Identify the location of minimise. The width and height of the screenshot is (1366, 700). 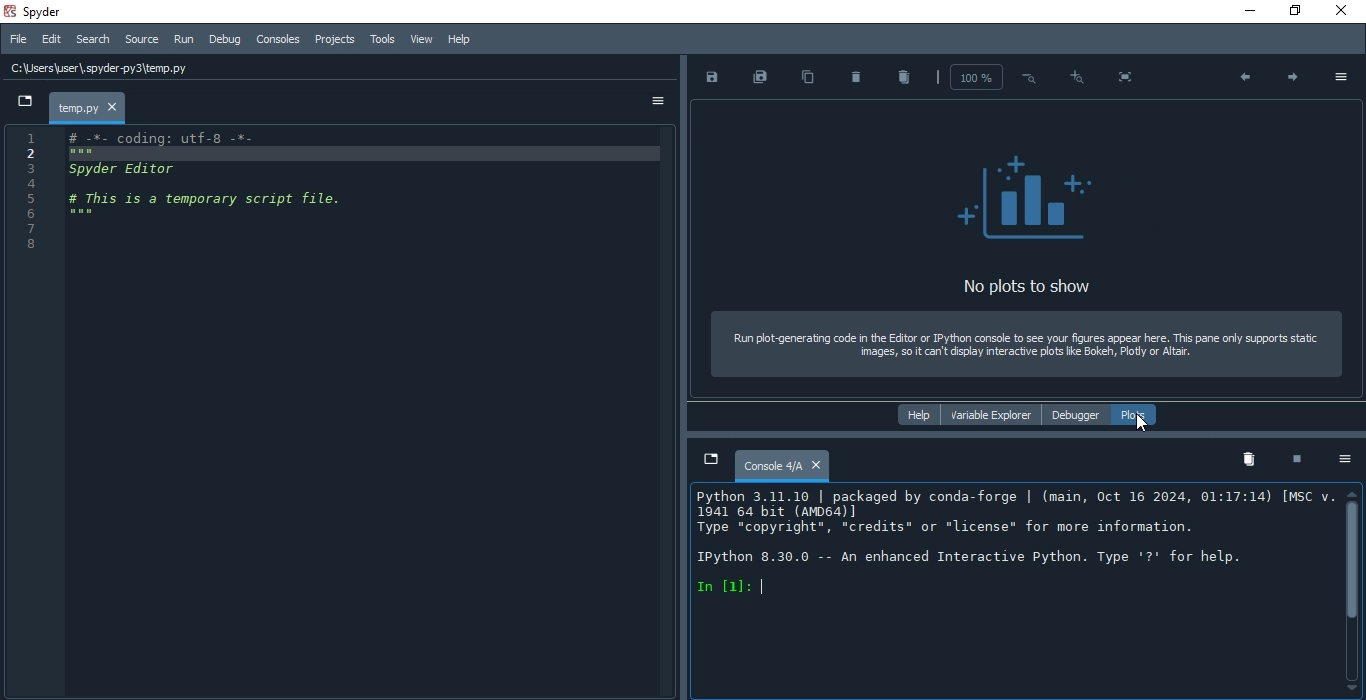
(1248, 11).